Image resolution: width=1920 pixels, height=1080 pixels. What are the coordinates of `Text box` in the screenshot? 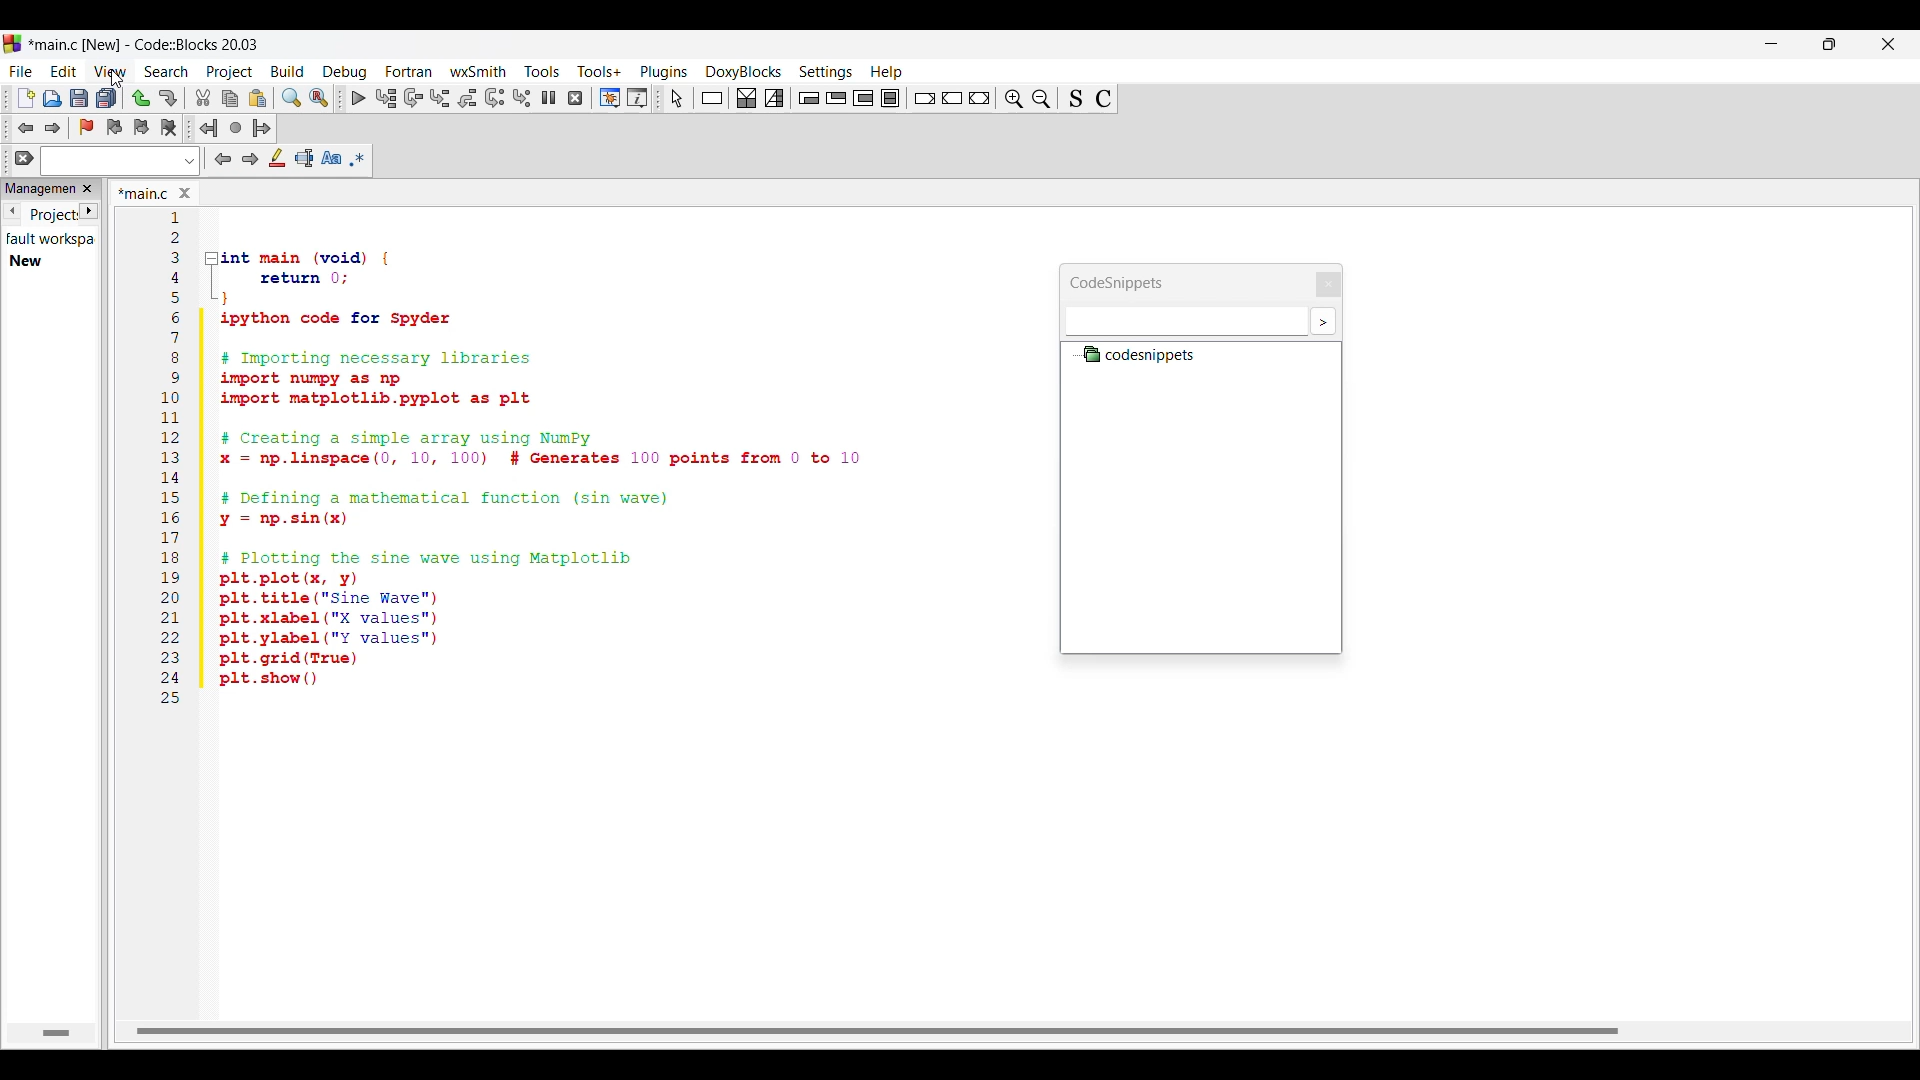 It's located at (1182, 321).